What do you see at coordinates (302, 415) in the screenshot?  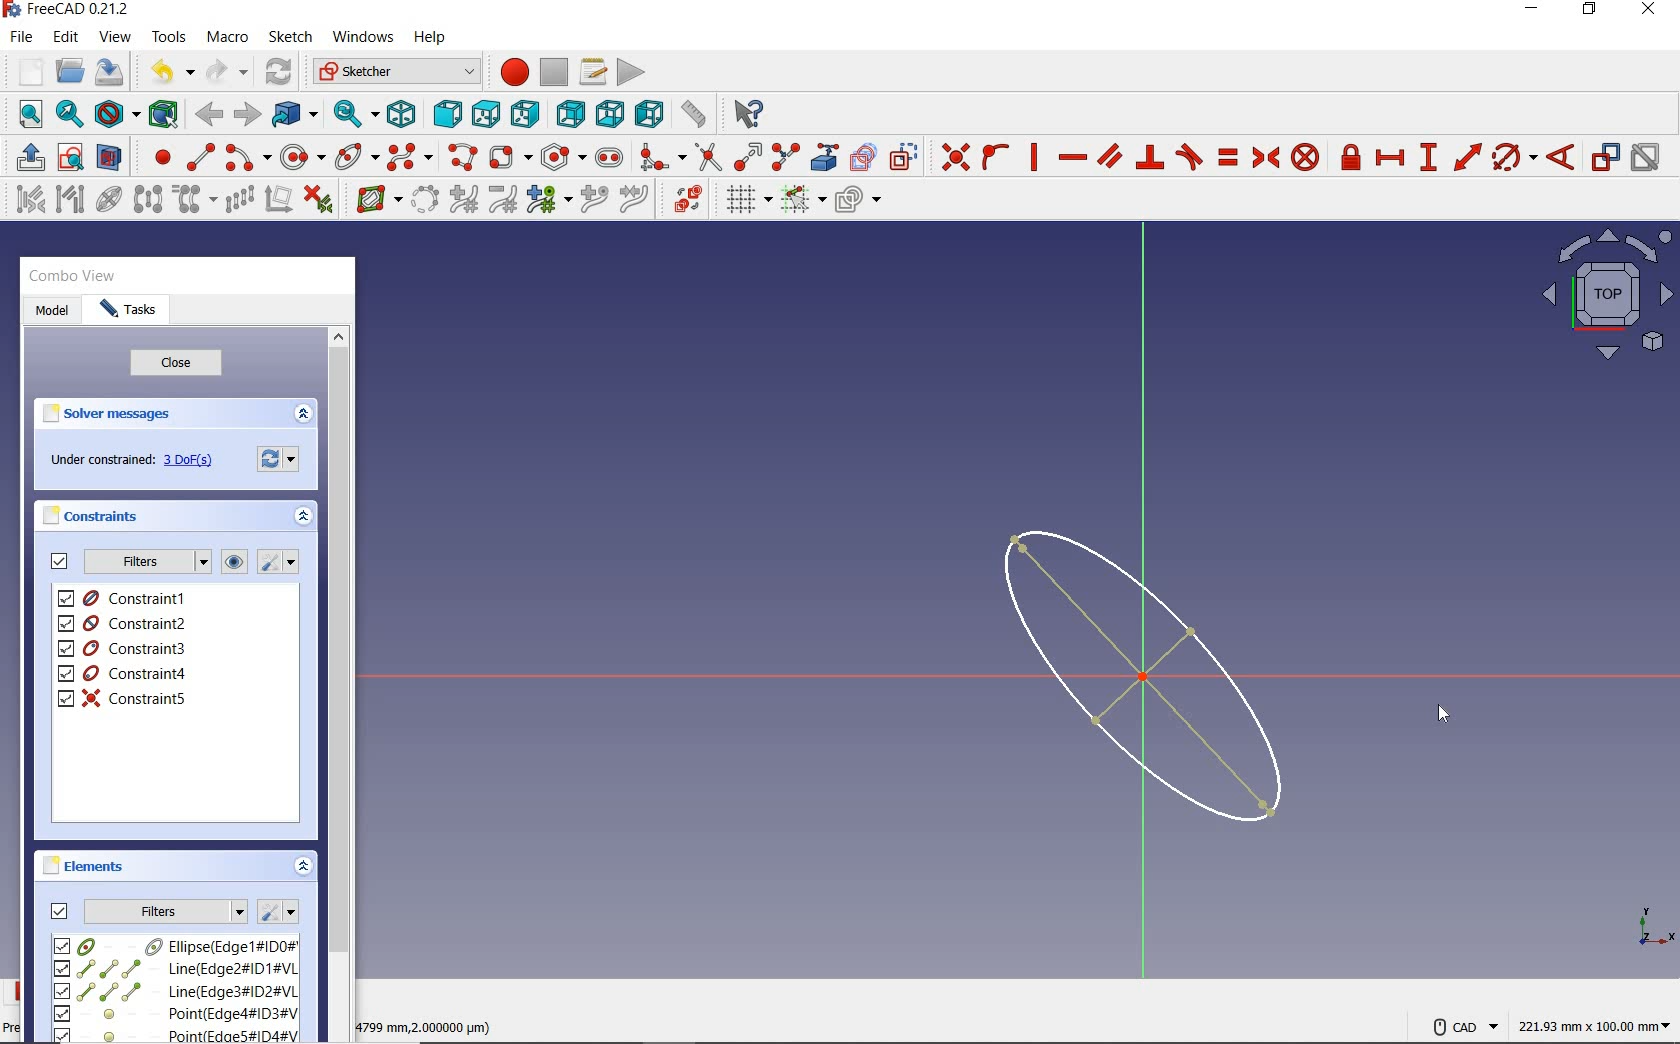 I see `collapse` at bounding box center [302, 415].